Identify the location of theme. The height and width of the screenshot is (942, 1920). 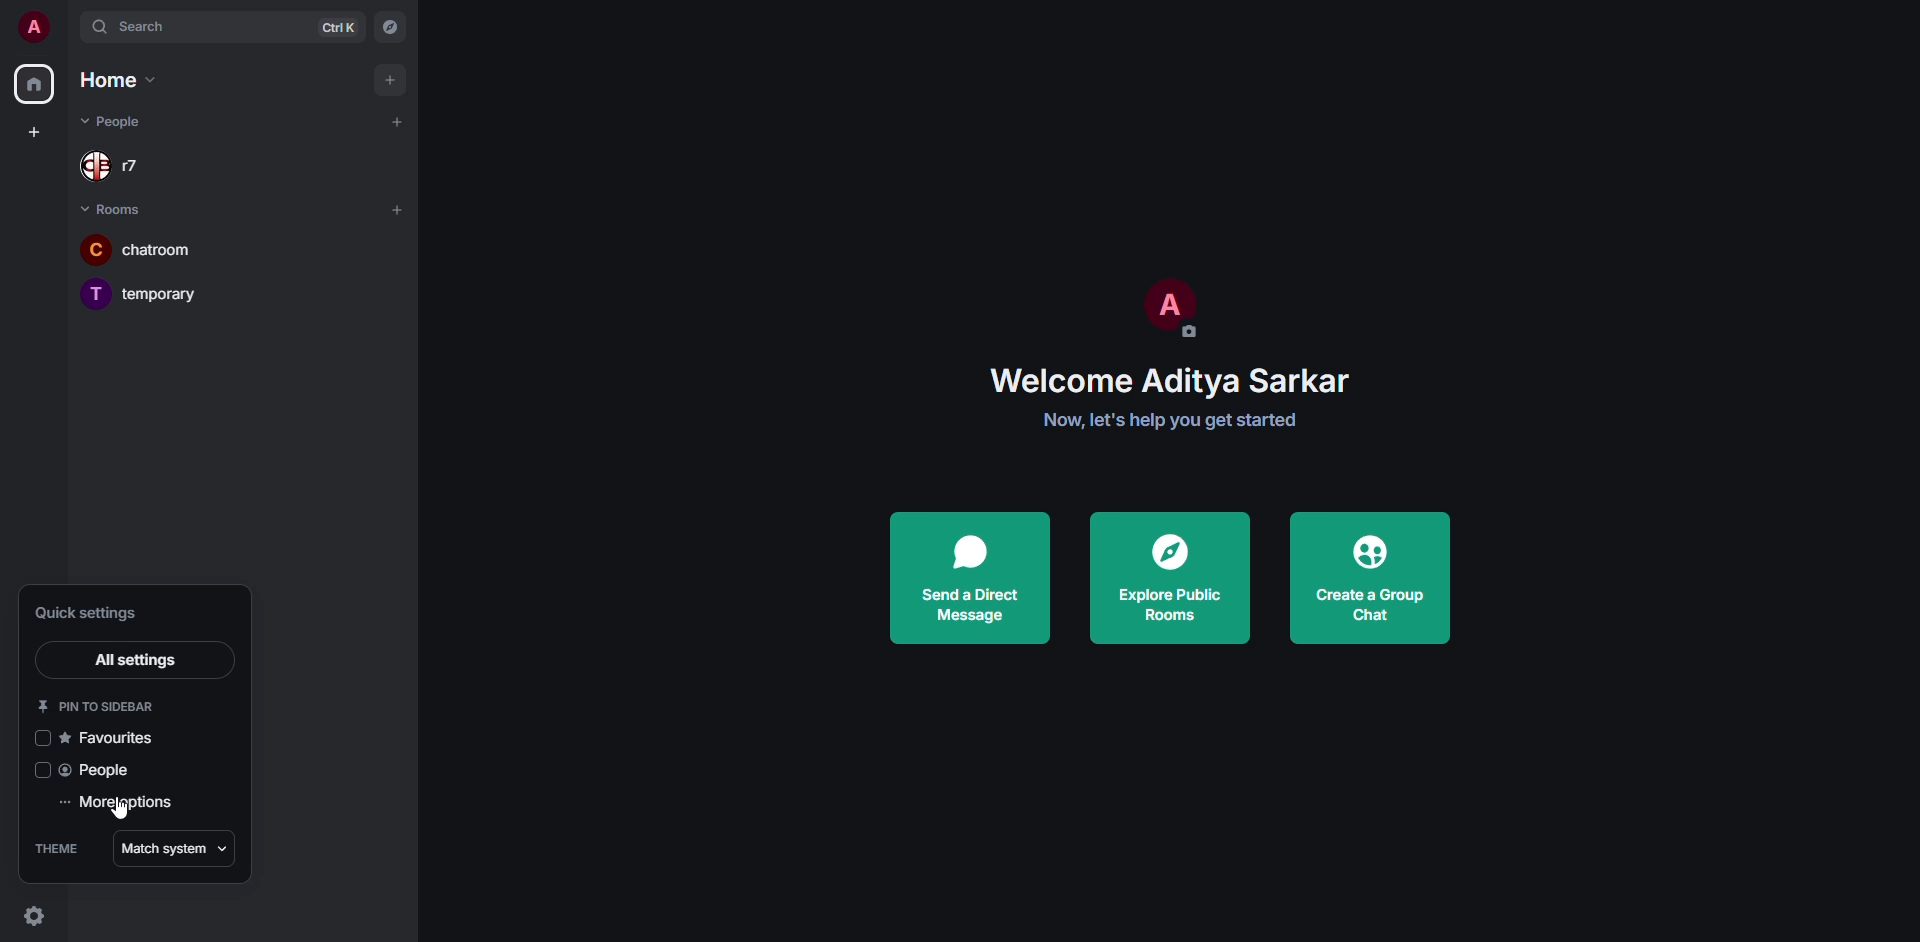
(55, 848).